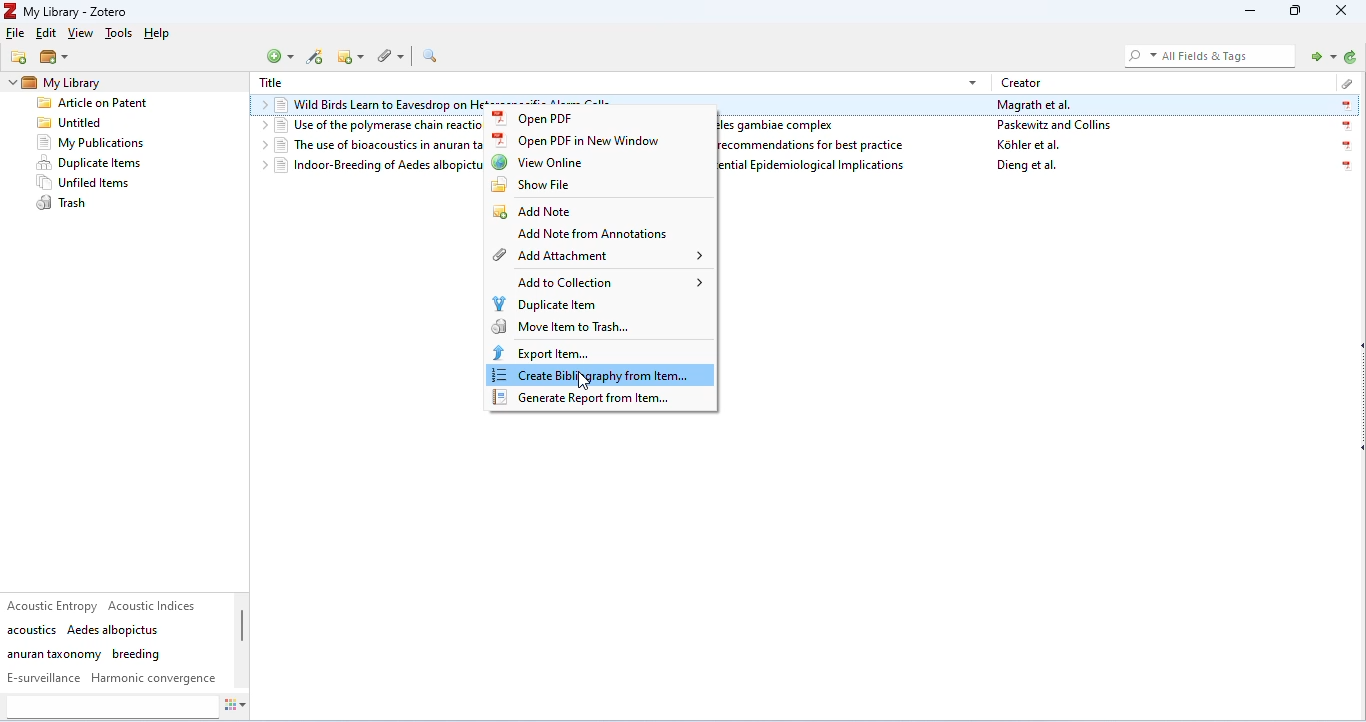 This screenshot has height=722, width=1366. I want to click on anuran taxonomy Dreeding, so click(84, 654).